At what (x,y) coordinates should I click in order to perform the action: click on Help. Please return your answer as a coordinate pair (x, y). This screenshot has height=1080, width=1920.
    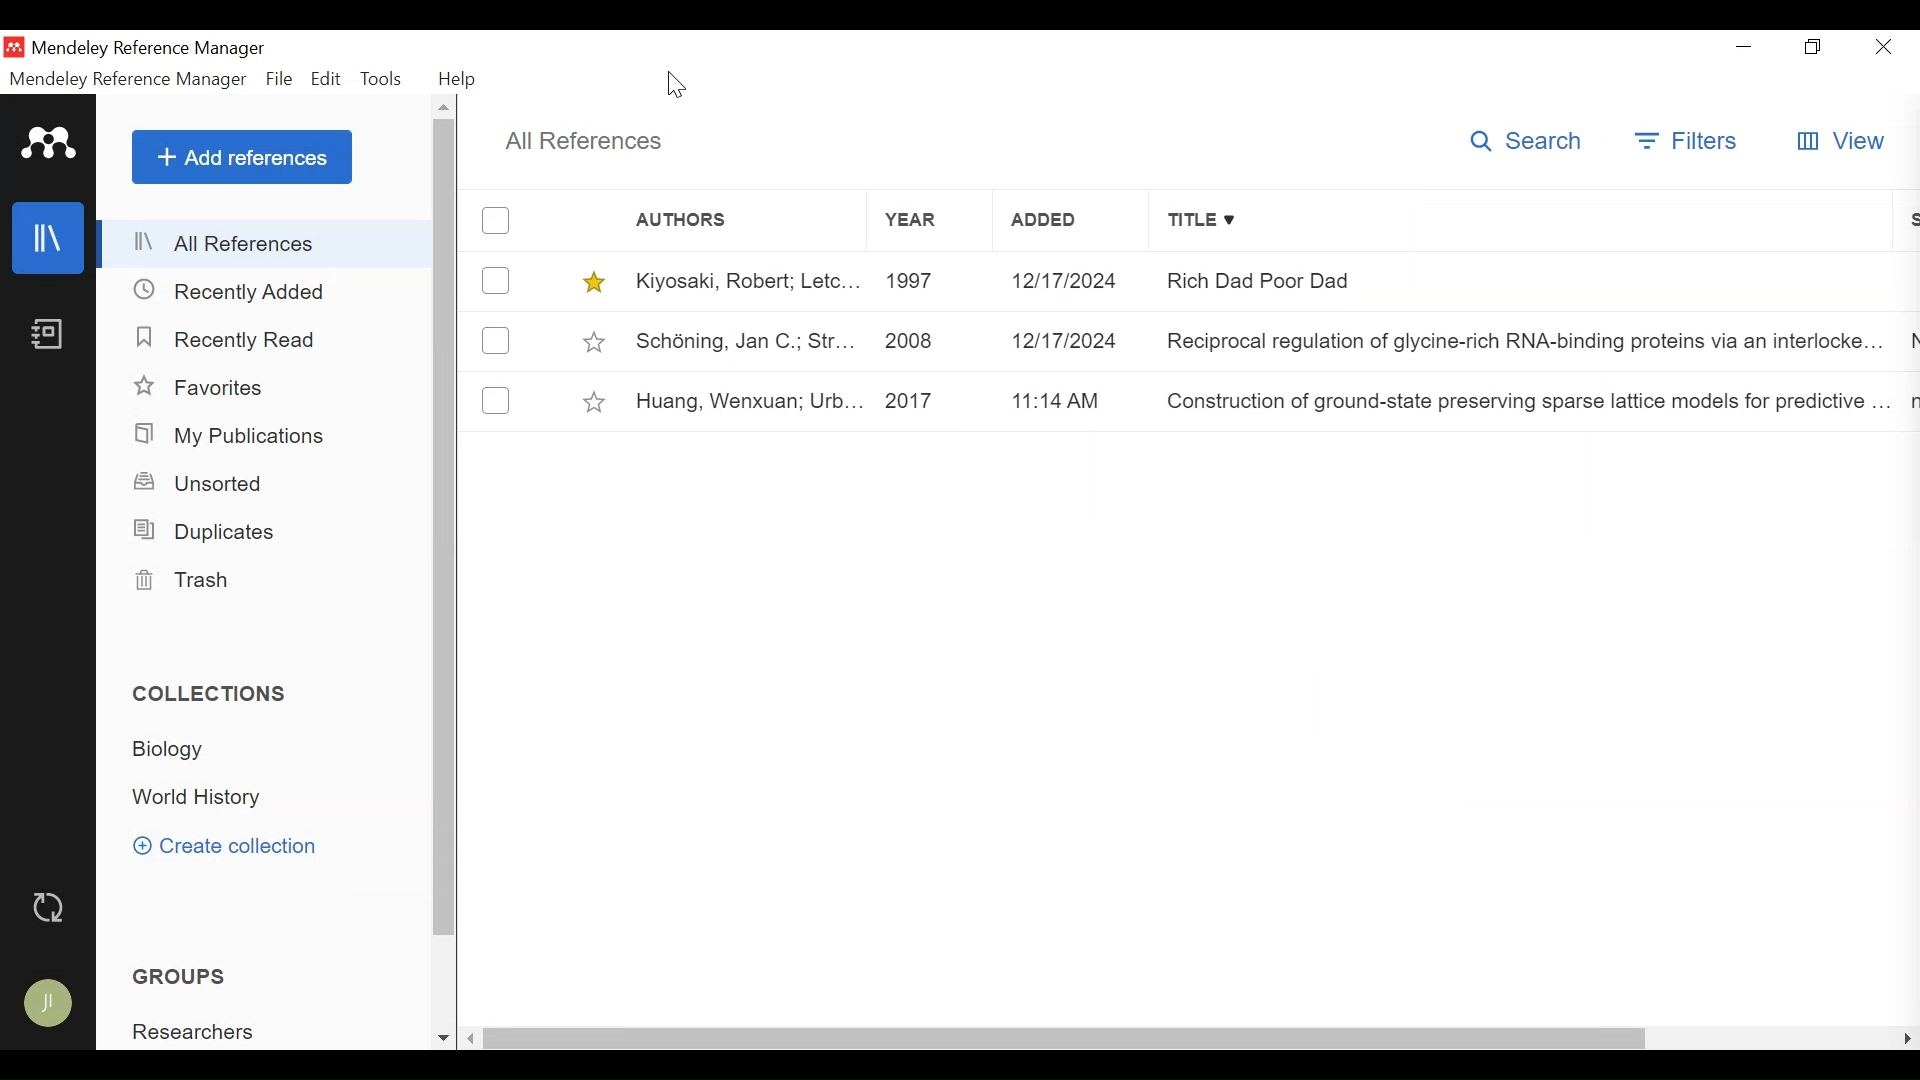
    Looking at the image, I should click on (458, 79).